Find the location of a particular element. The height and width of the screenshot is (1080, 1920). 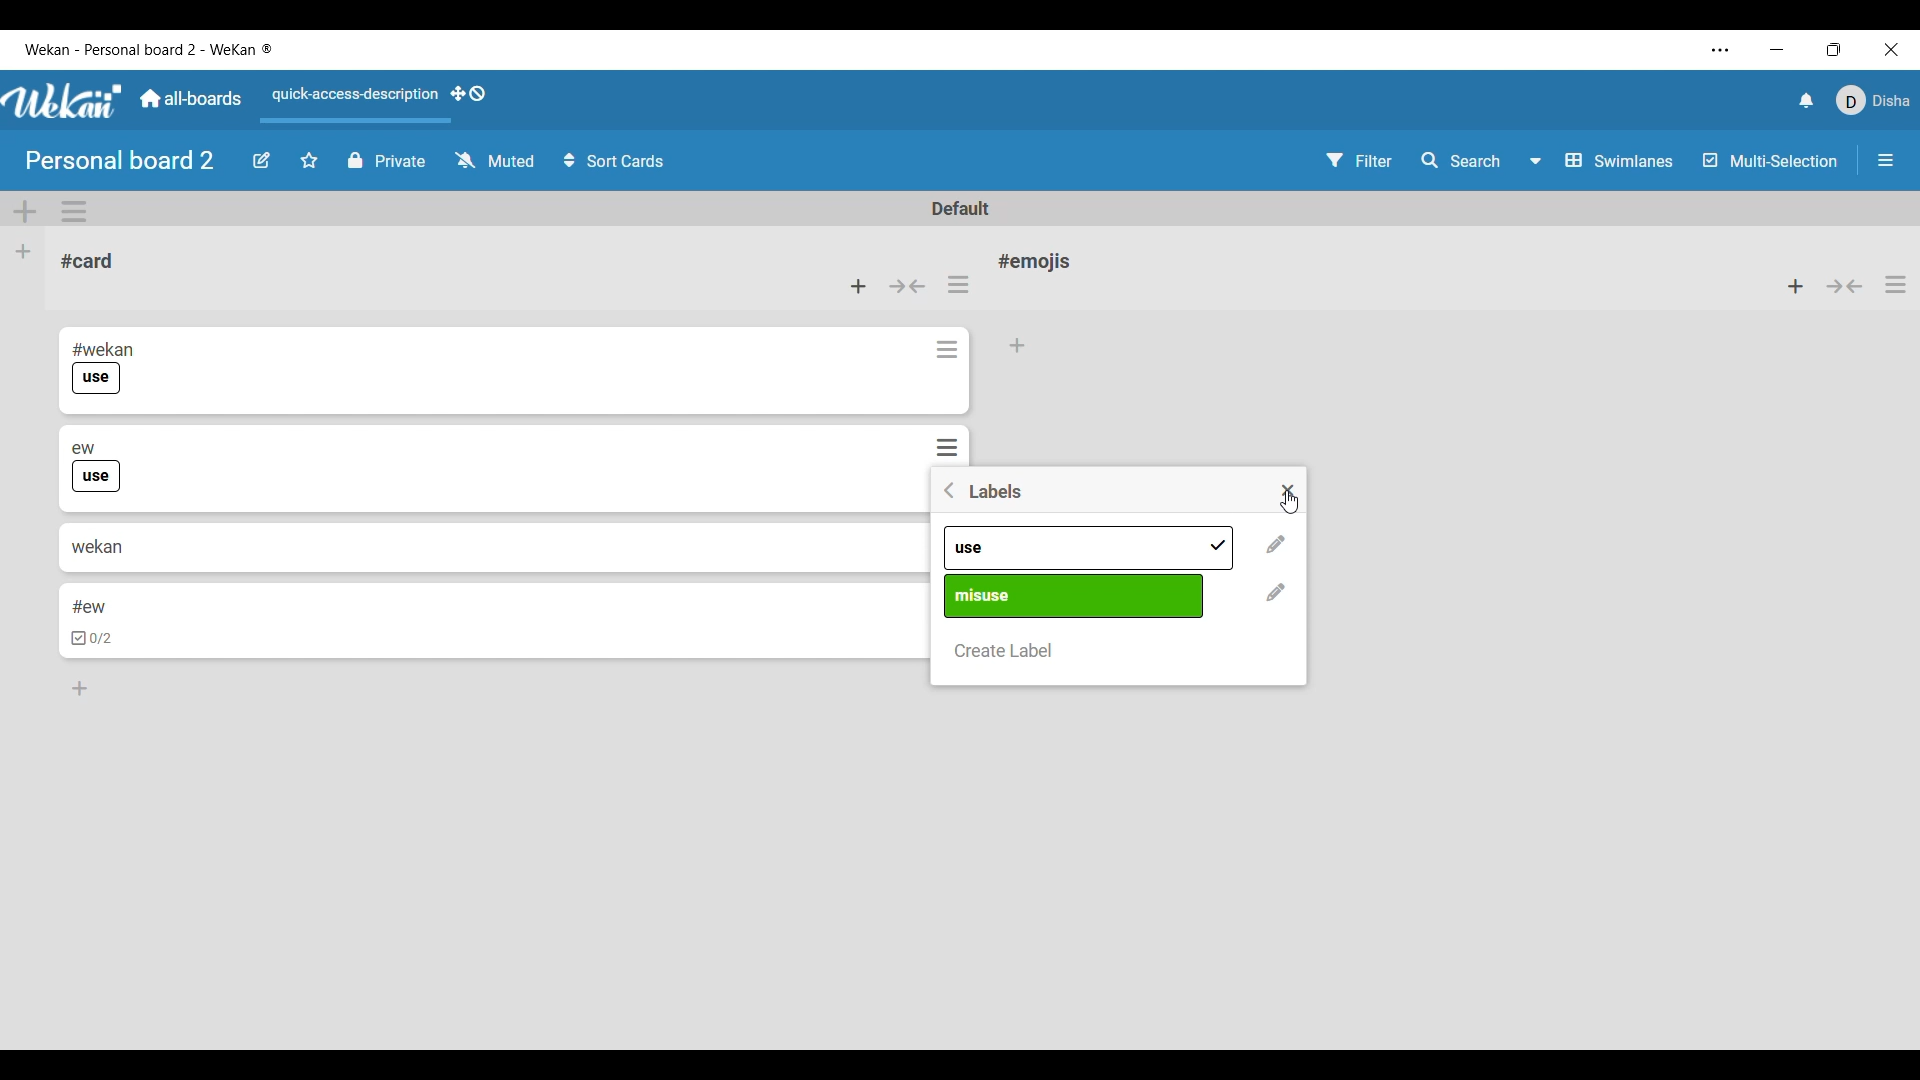

Search is located at coordinates (1459, 159).